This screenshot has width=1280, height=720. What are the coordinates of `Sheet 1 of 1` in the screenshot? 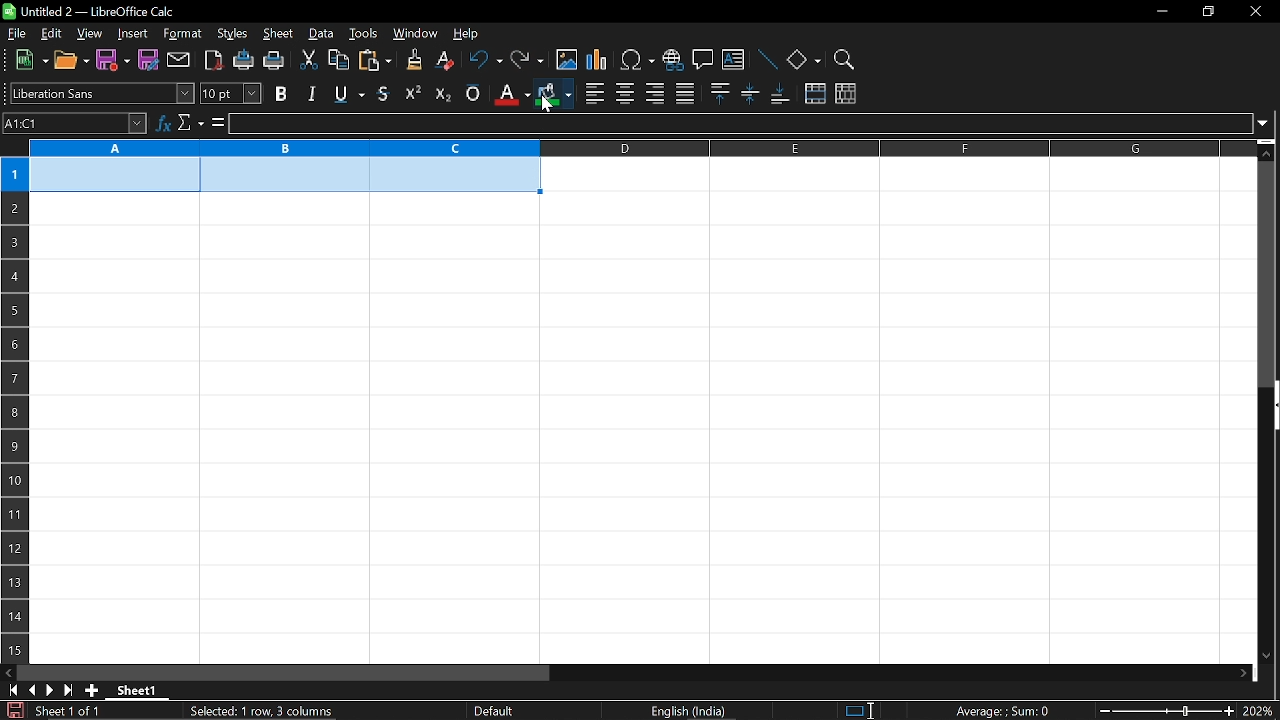 It's located at (68, 711).